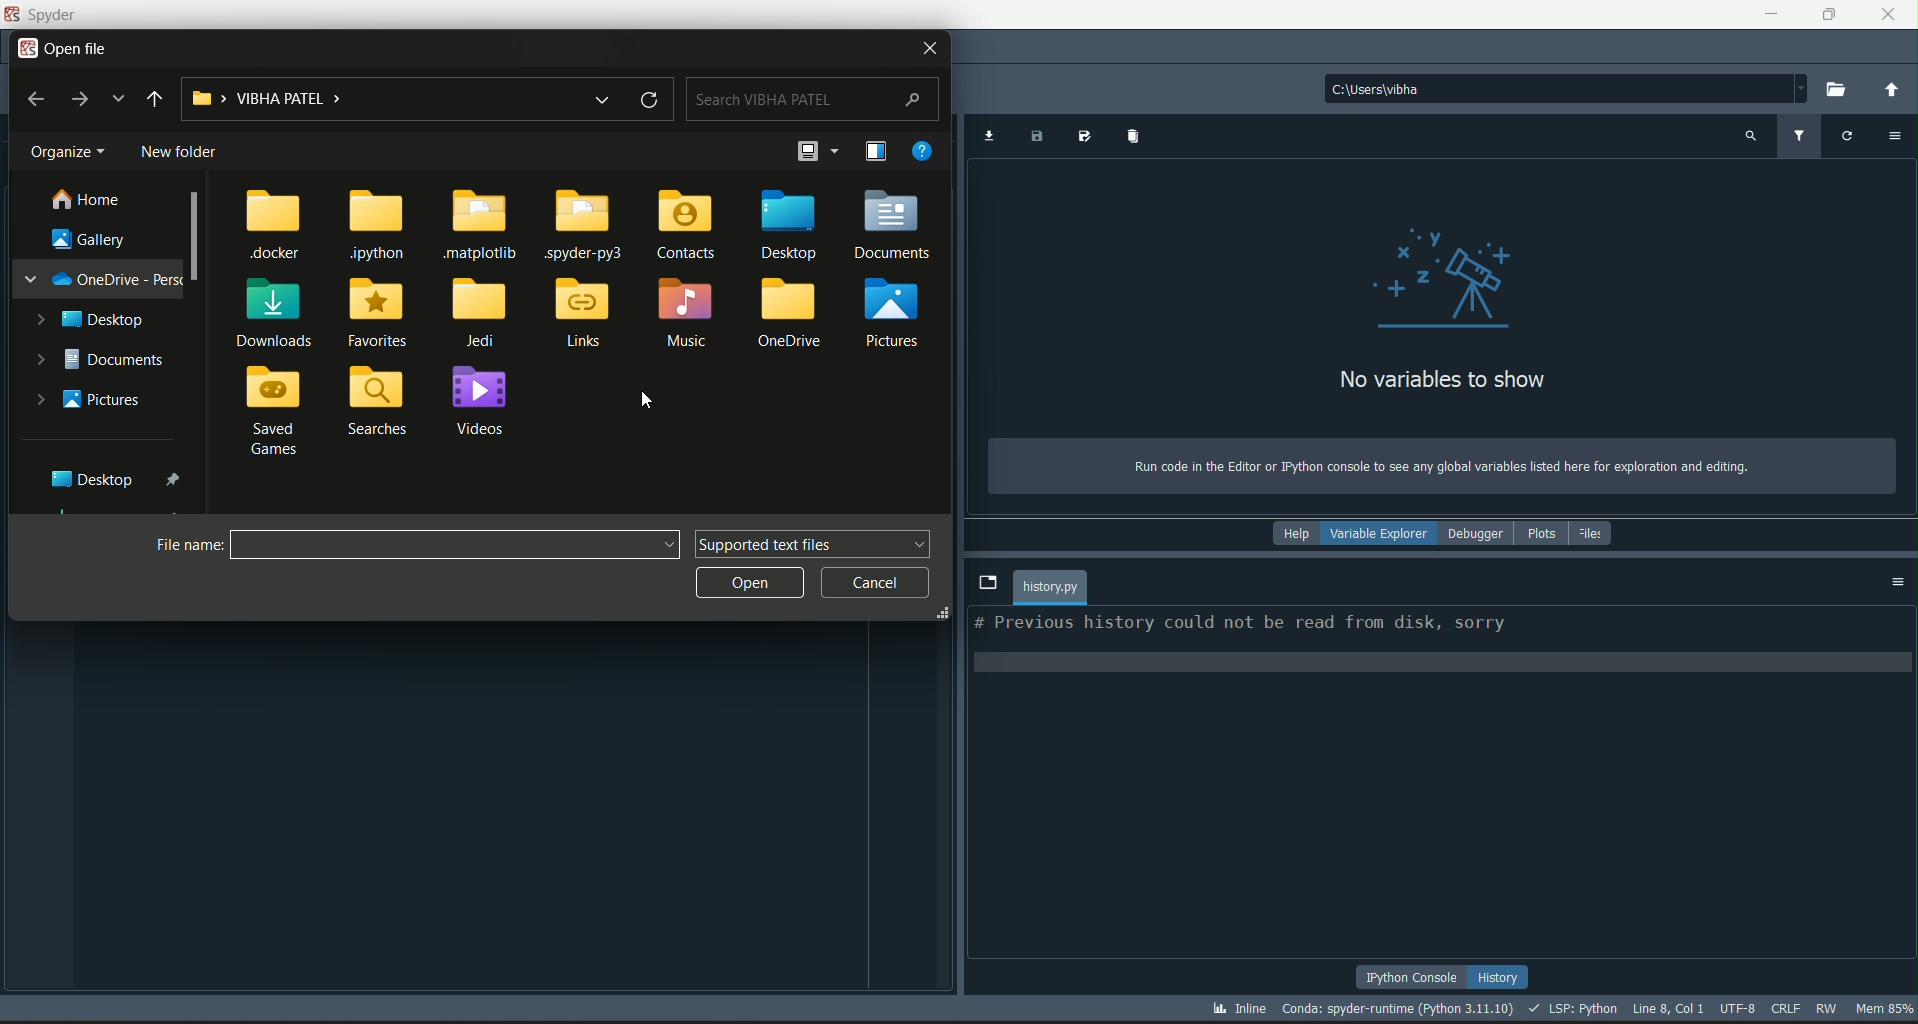 The image size is (1918, 1024). Describe the element at coordinates (86, 200) in the screenshot. I see `home` at that location.